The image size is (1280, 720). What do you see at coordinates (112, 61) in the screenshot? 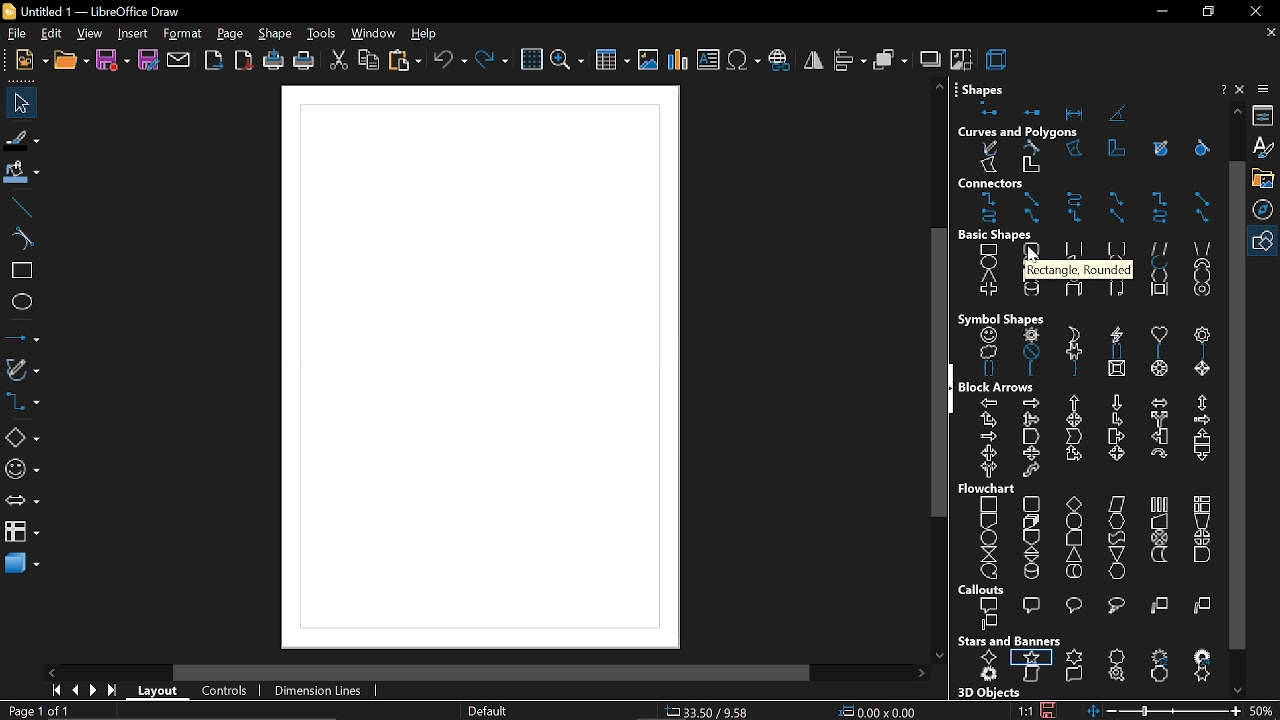
I see `save` at bounding box center [112, 61].